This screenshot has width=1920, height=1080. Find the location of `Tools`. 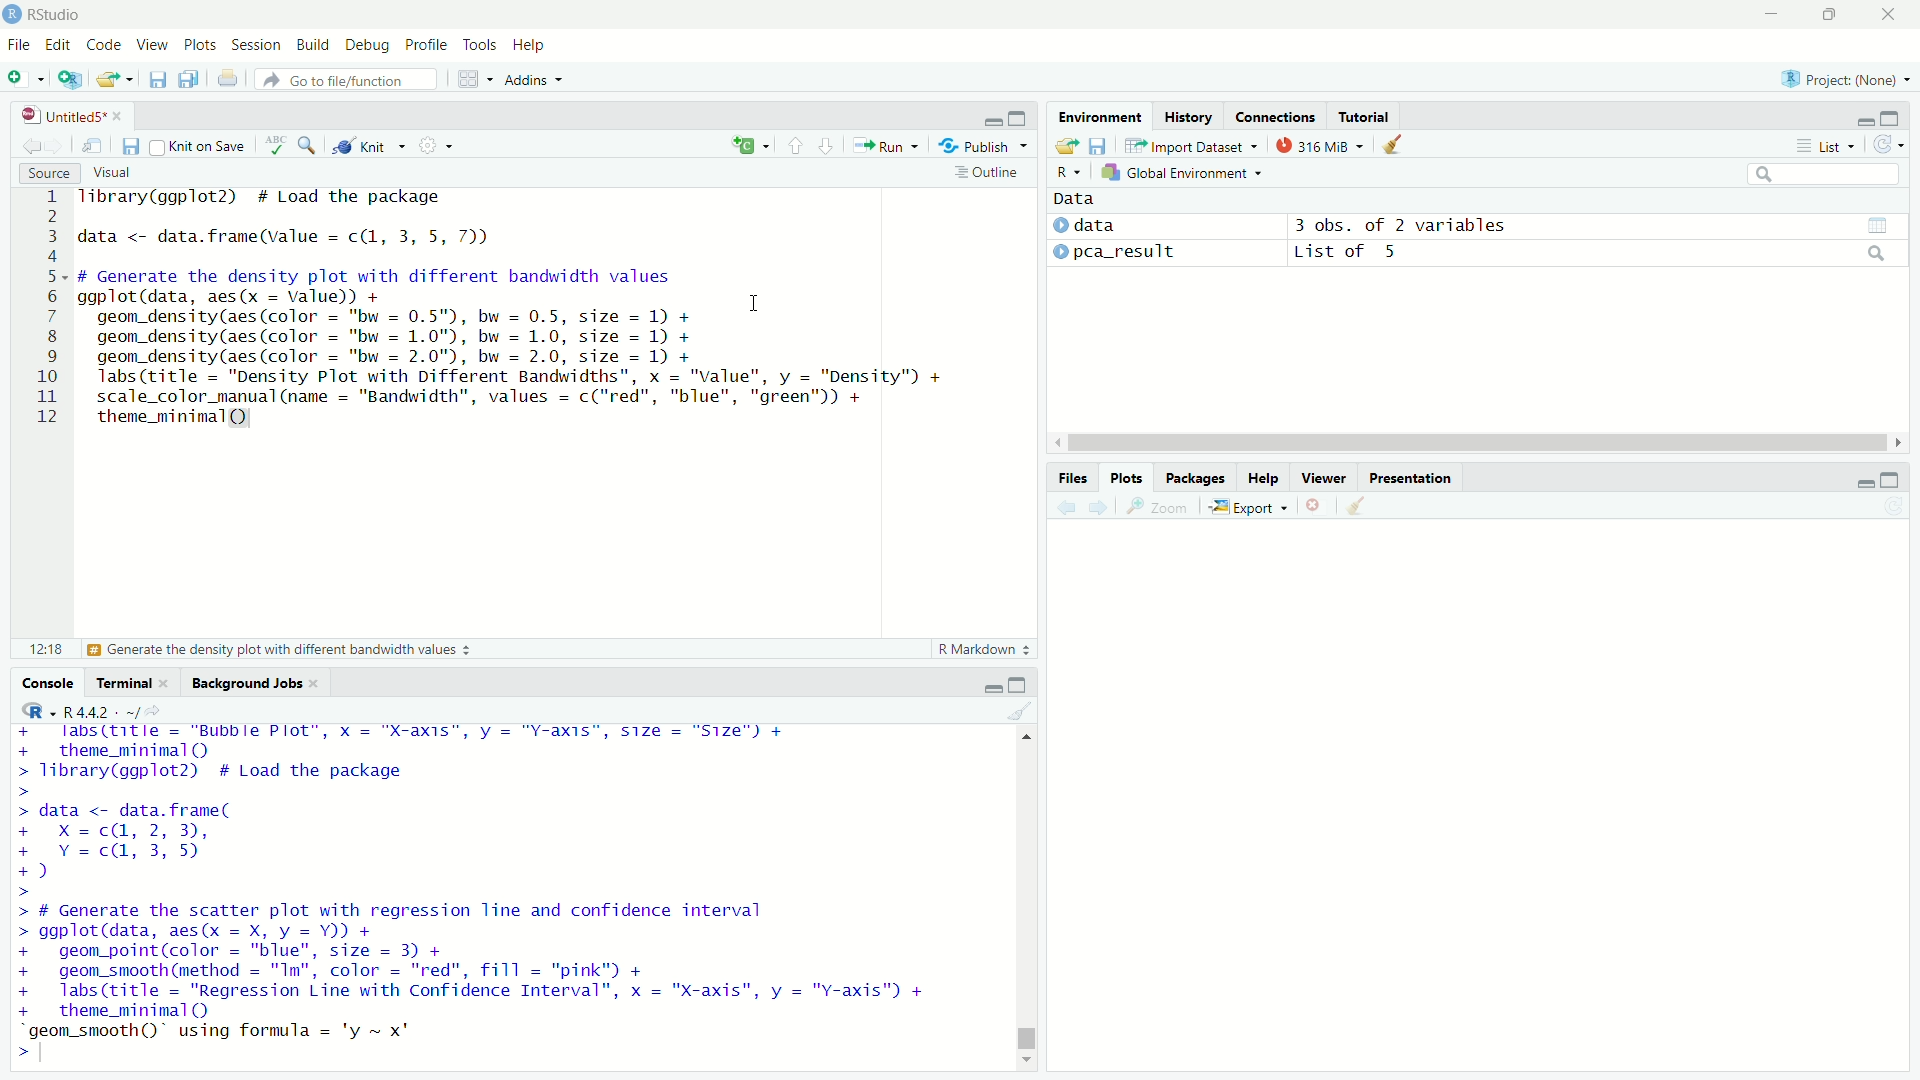

Tools is located at coordinates (480, 43).